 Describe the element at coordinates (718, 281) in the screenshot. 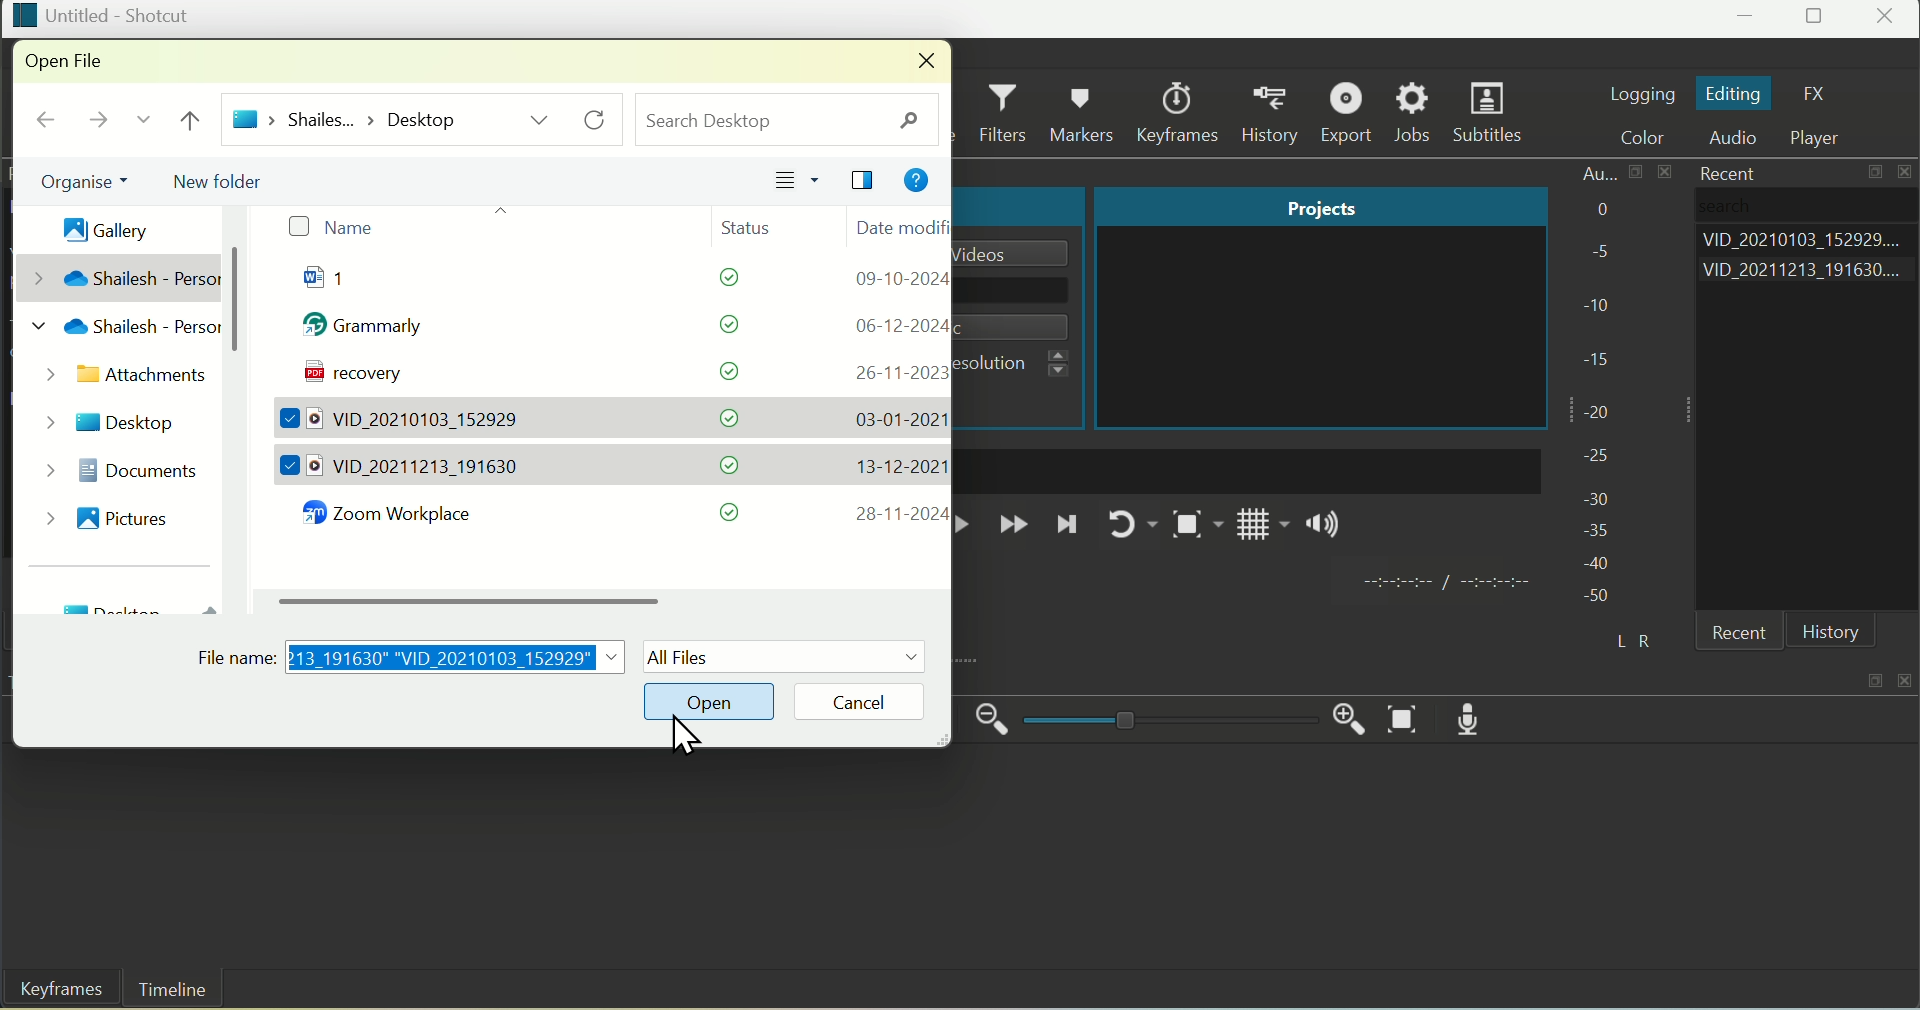

I see `status` at that location.